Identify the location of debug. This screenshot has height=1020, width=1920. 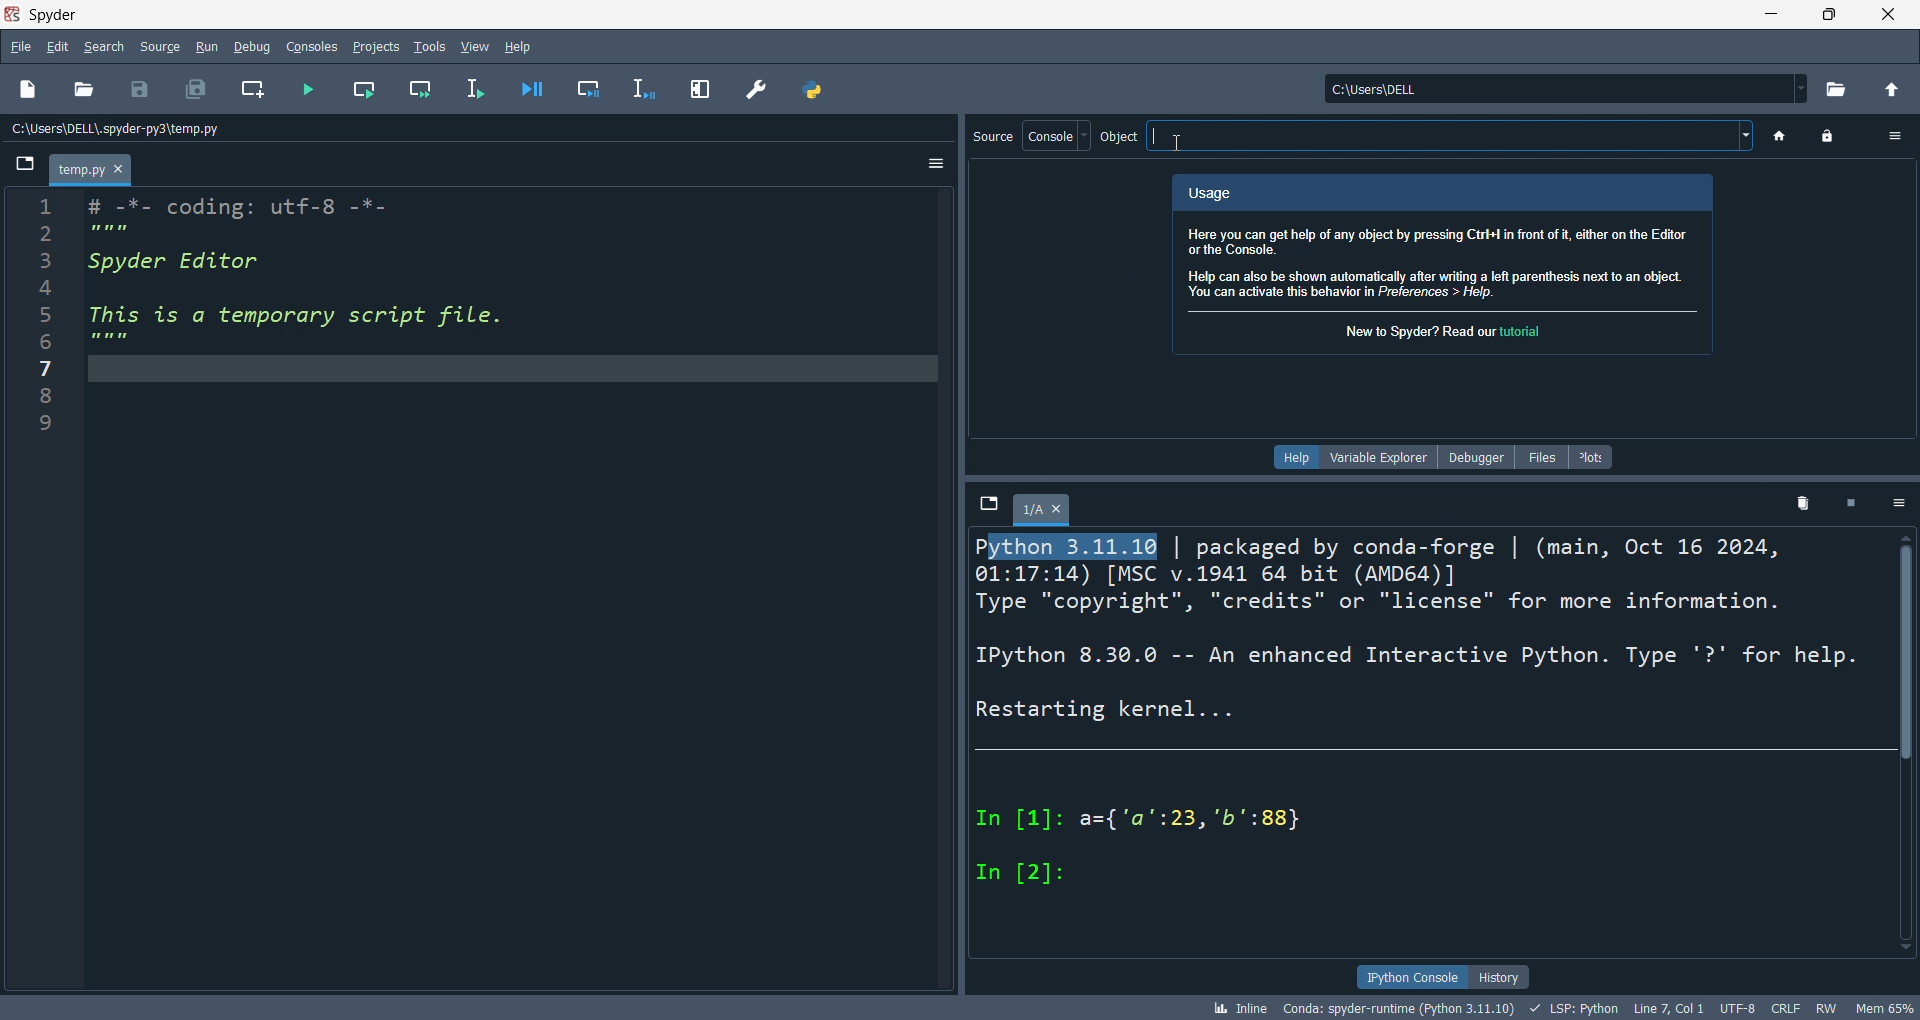
(255, 44).